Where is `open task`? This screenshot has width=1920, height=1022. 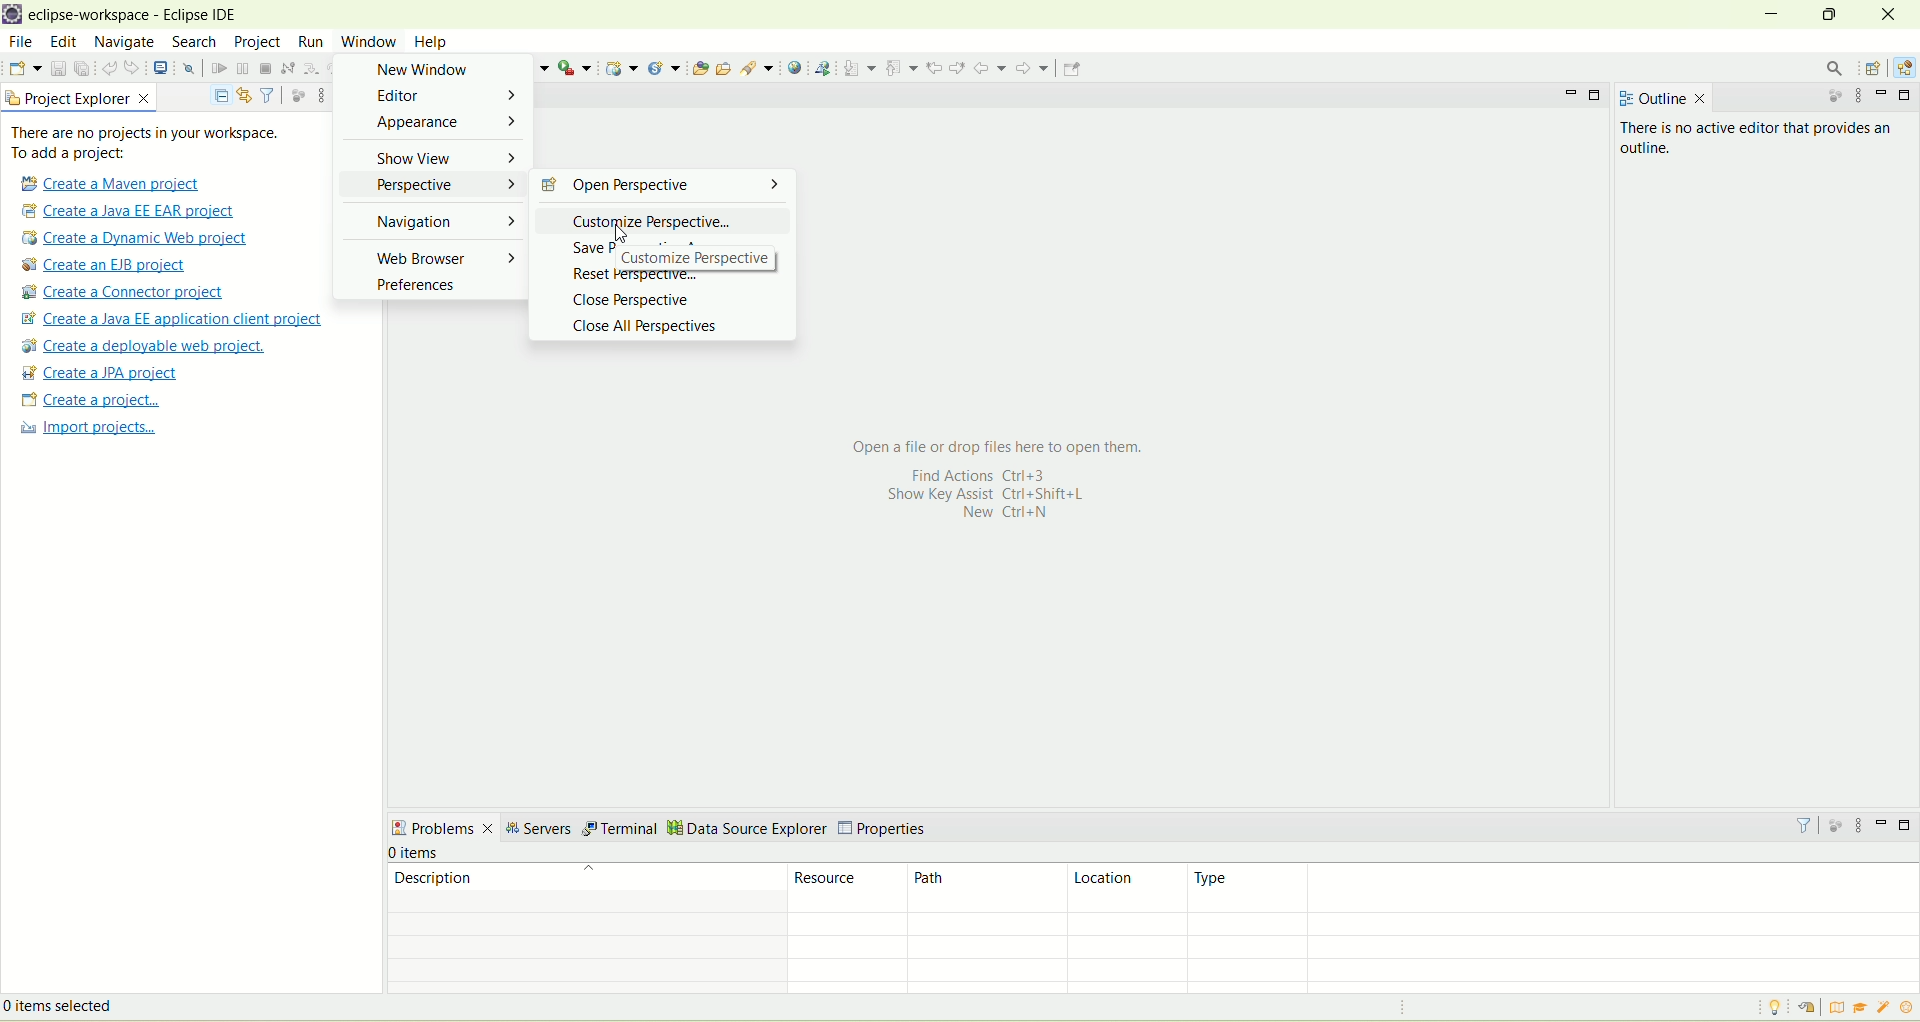
open task is located at coordinates (726, 68).